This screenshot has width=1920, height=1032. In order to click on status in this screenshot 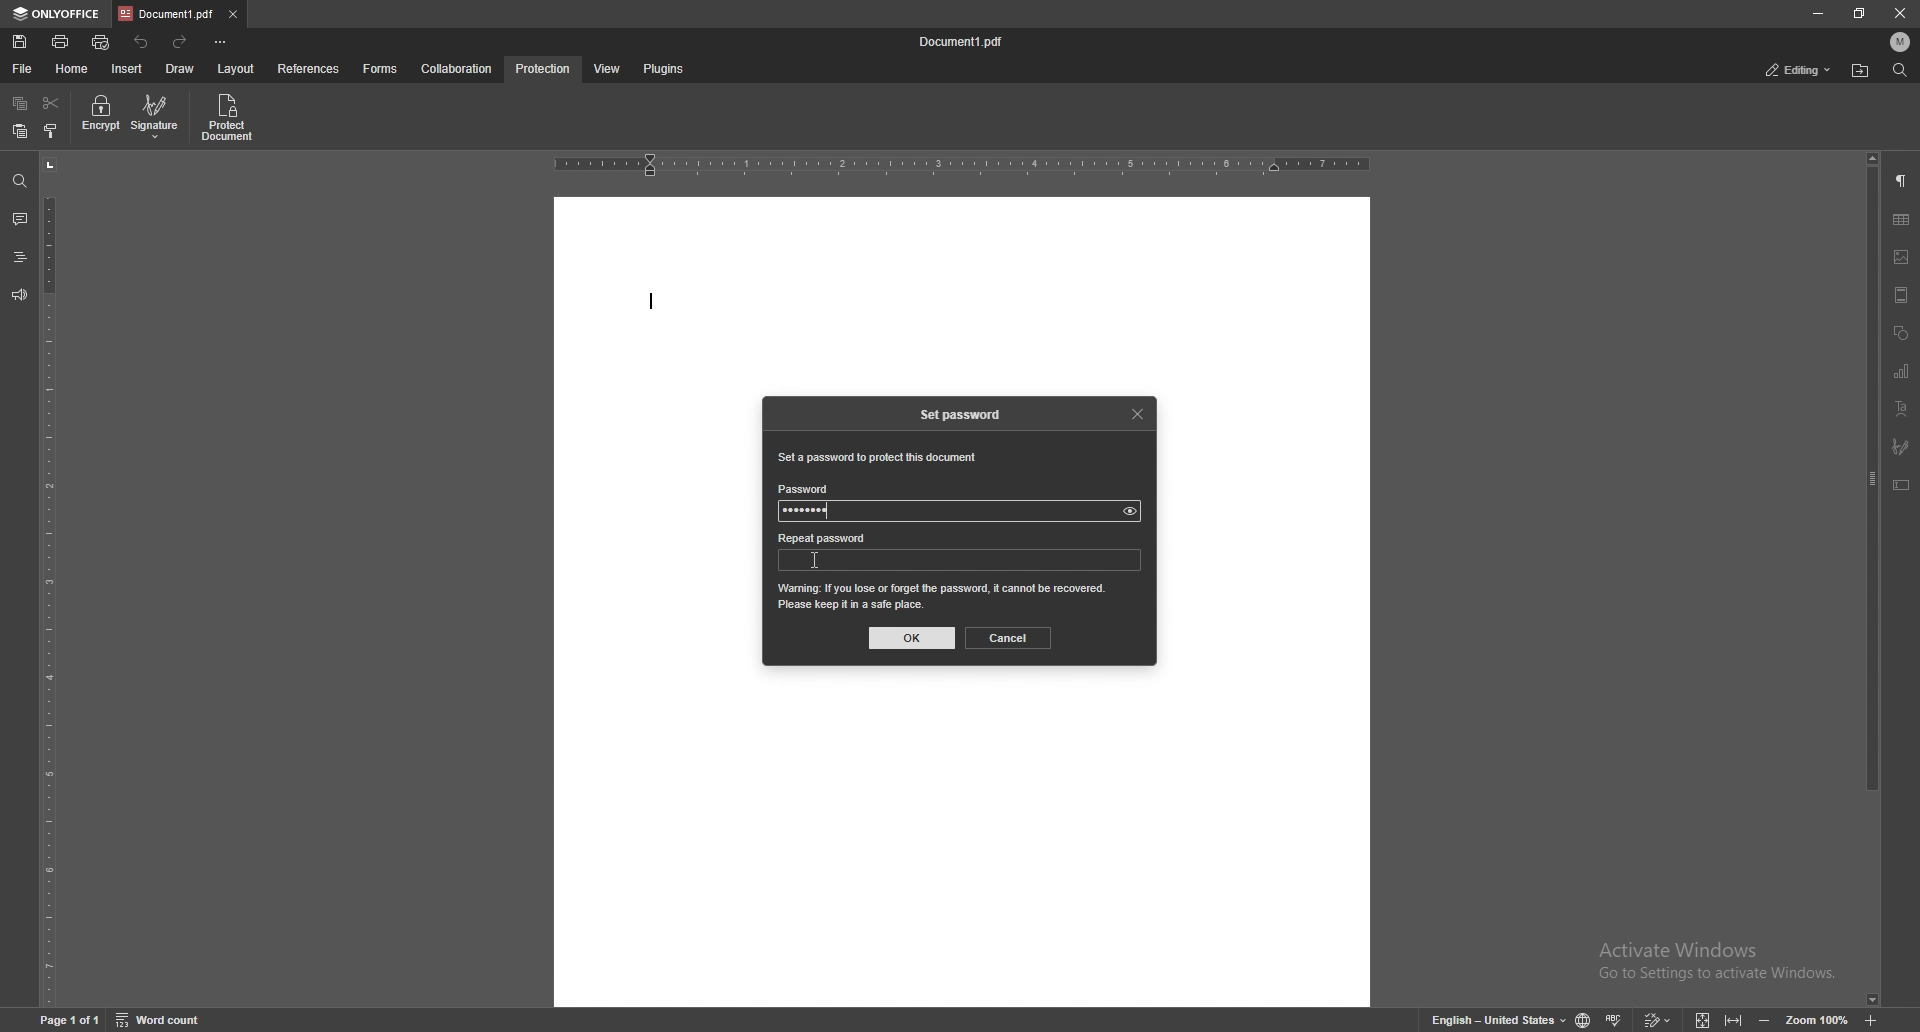, I will do `click(1799, 70)`.